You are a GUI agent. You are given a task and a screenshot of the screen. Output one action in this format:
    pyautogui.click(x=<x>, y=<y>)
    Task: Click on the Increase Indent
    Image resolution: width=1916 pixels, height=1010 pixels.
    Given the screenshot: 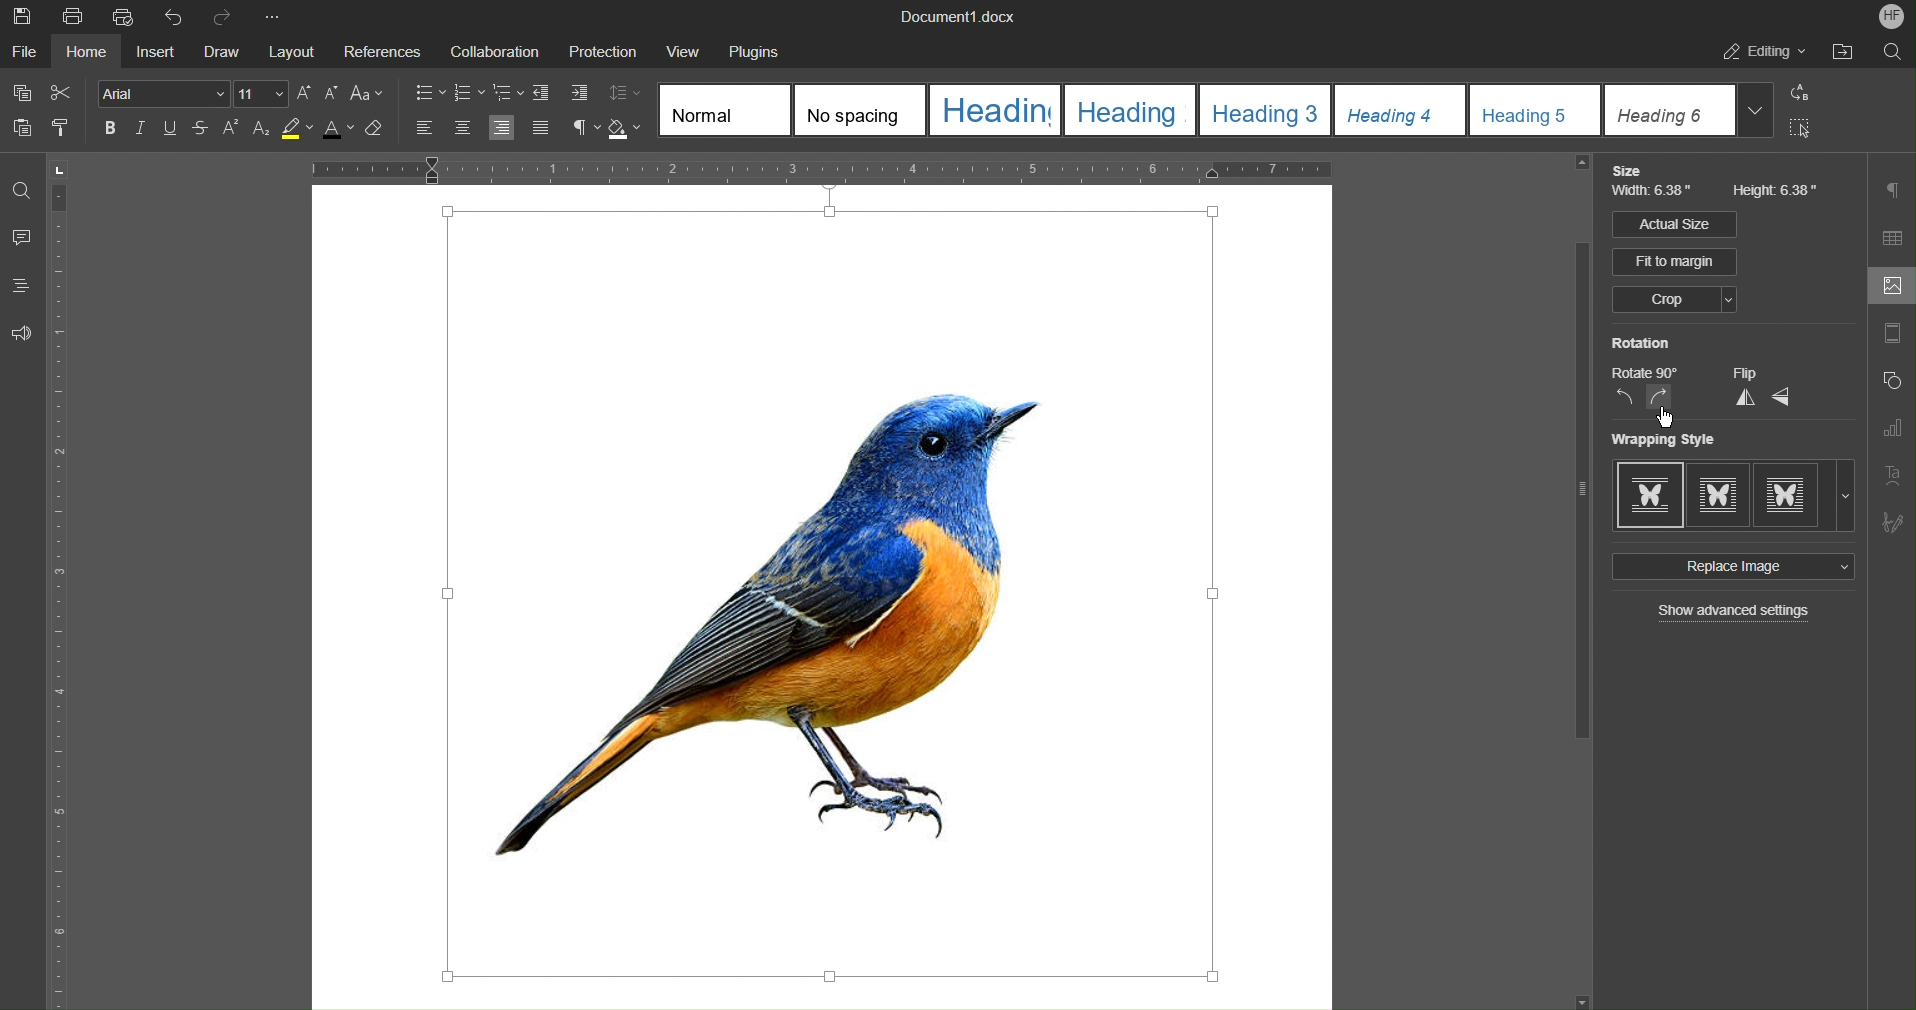 What is the action you would take?
    pyautogui.click(x=572, y=93)
    